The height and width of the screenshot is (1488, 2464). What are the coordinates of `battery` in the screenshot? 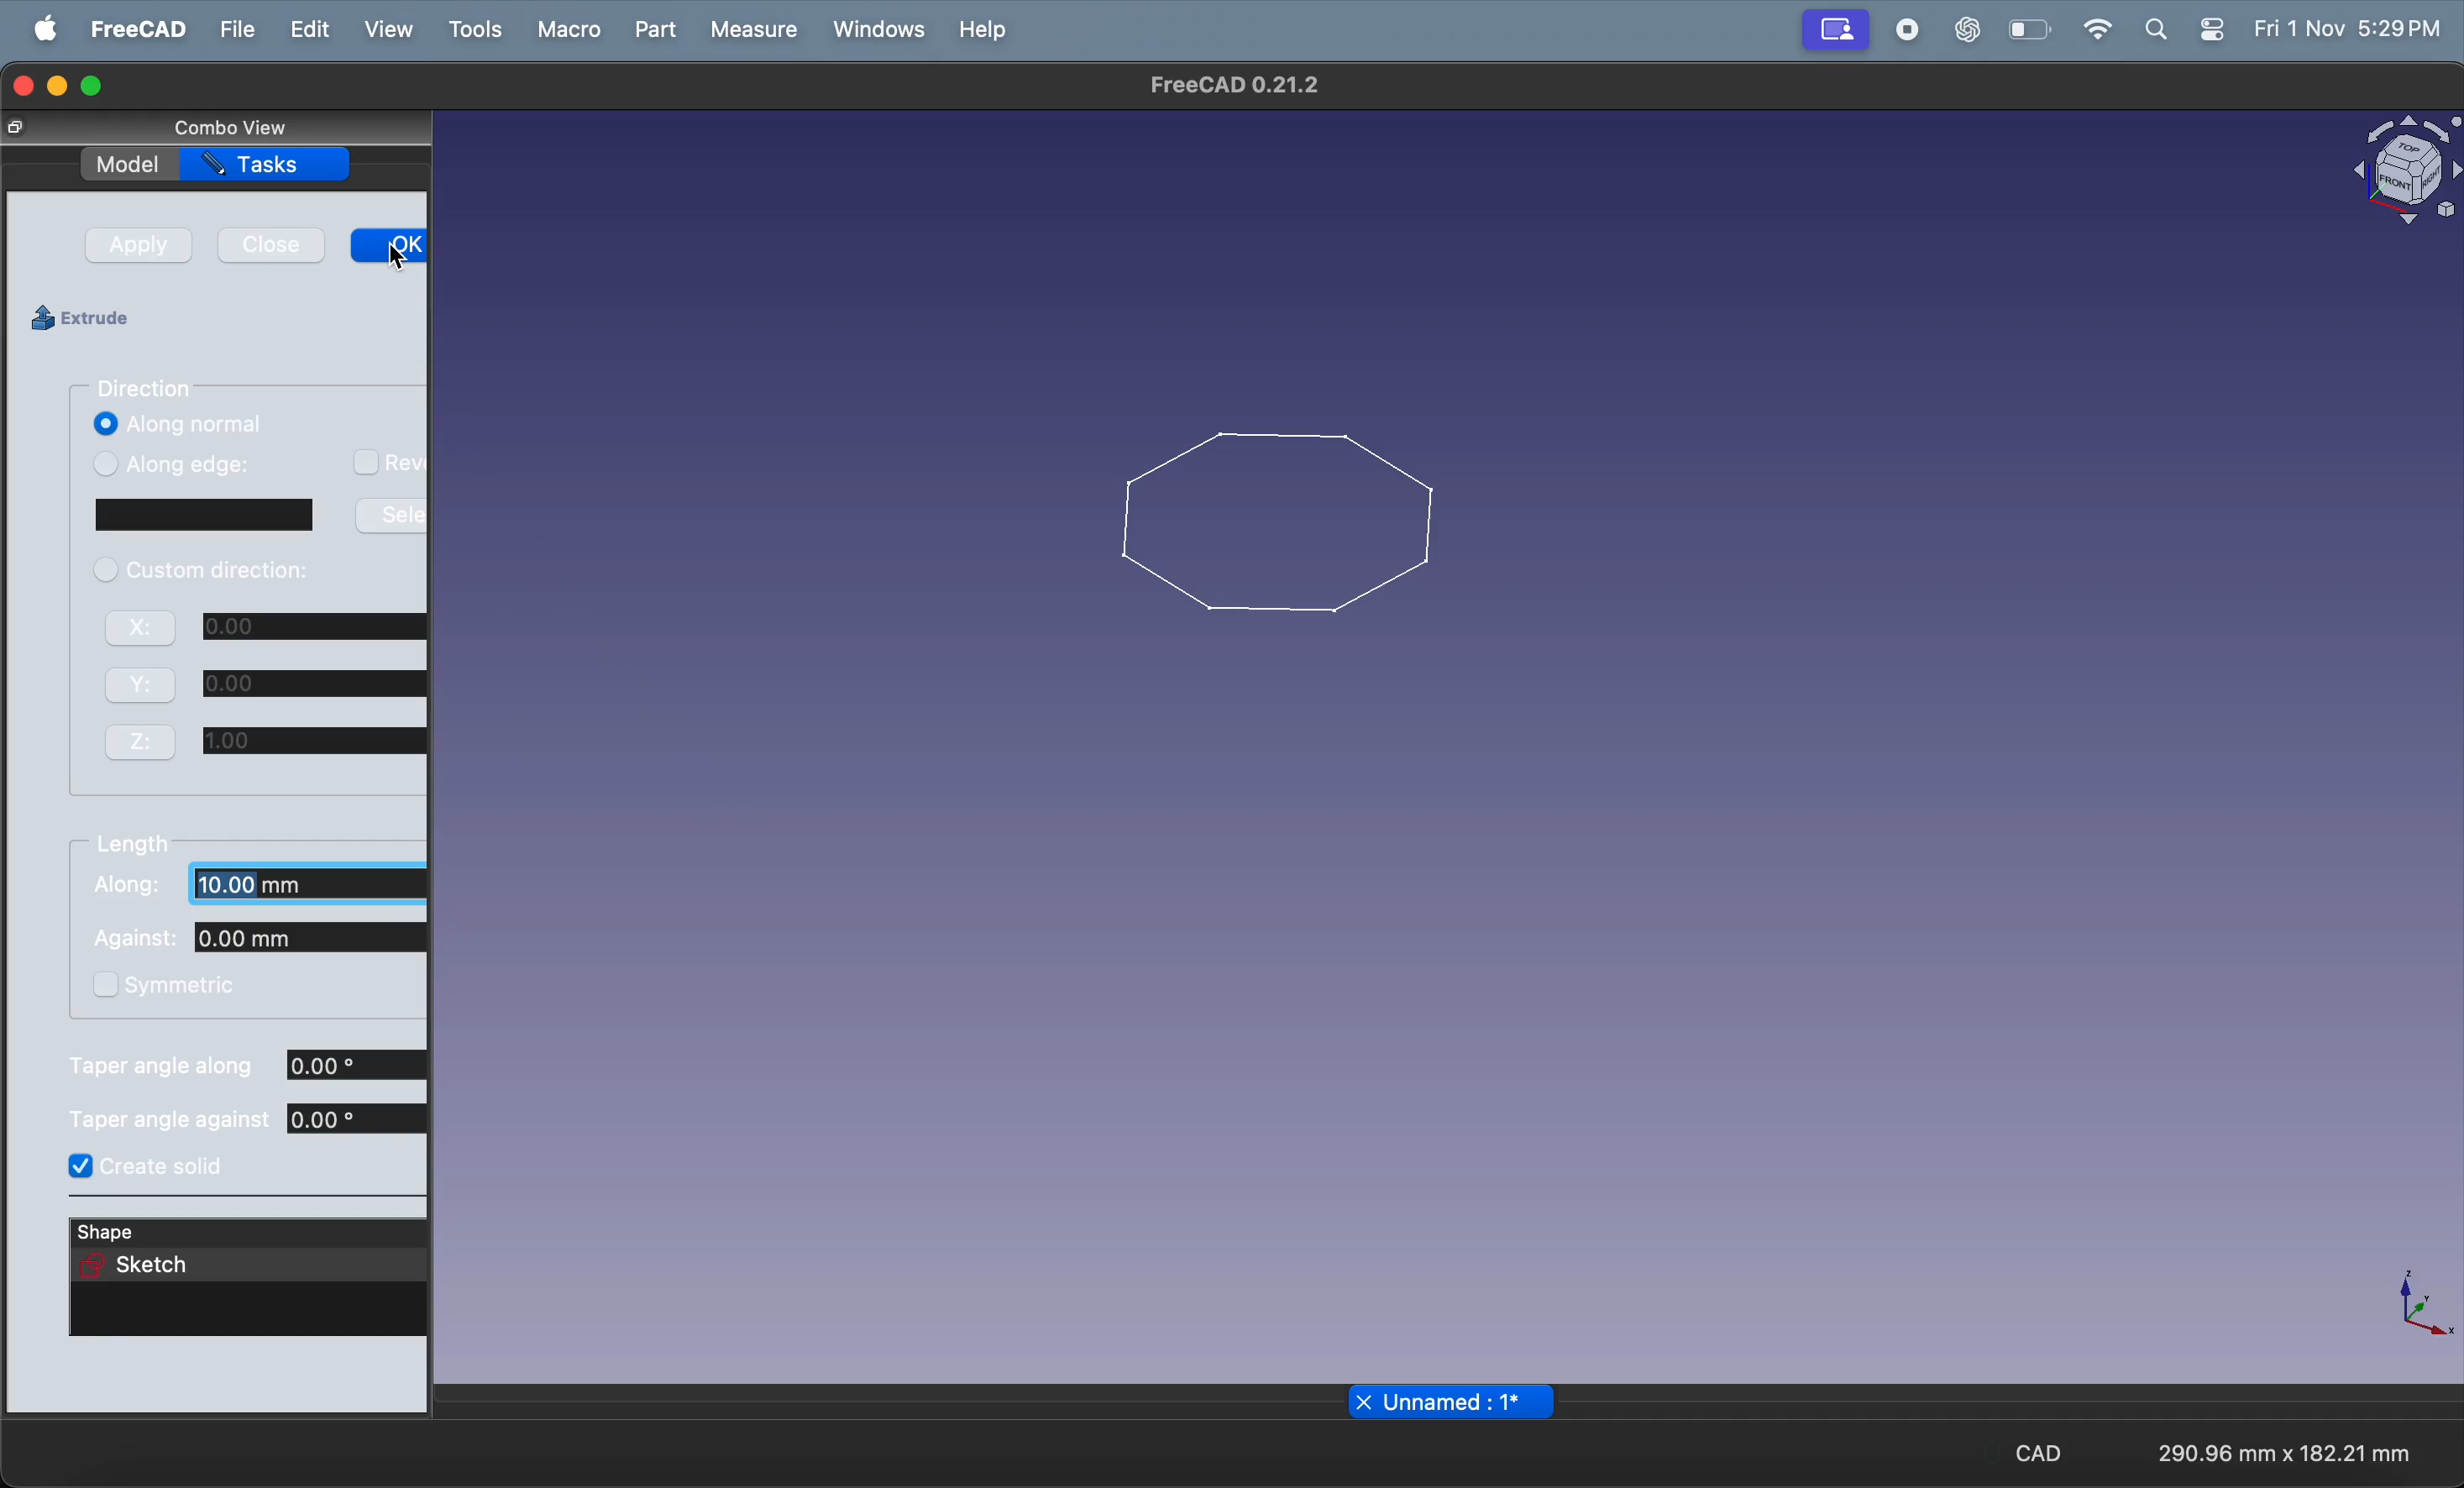 It's located at (2027, 31).